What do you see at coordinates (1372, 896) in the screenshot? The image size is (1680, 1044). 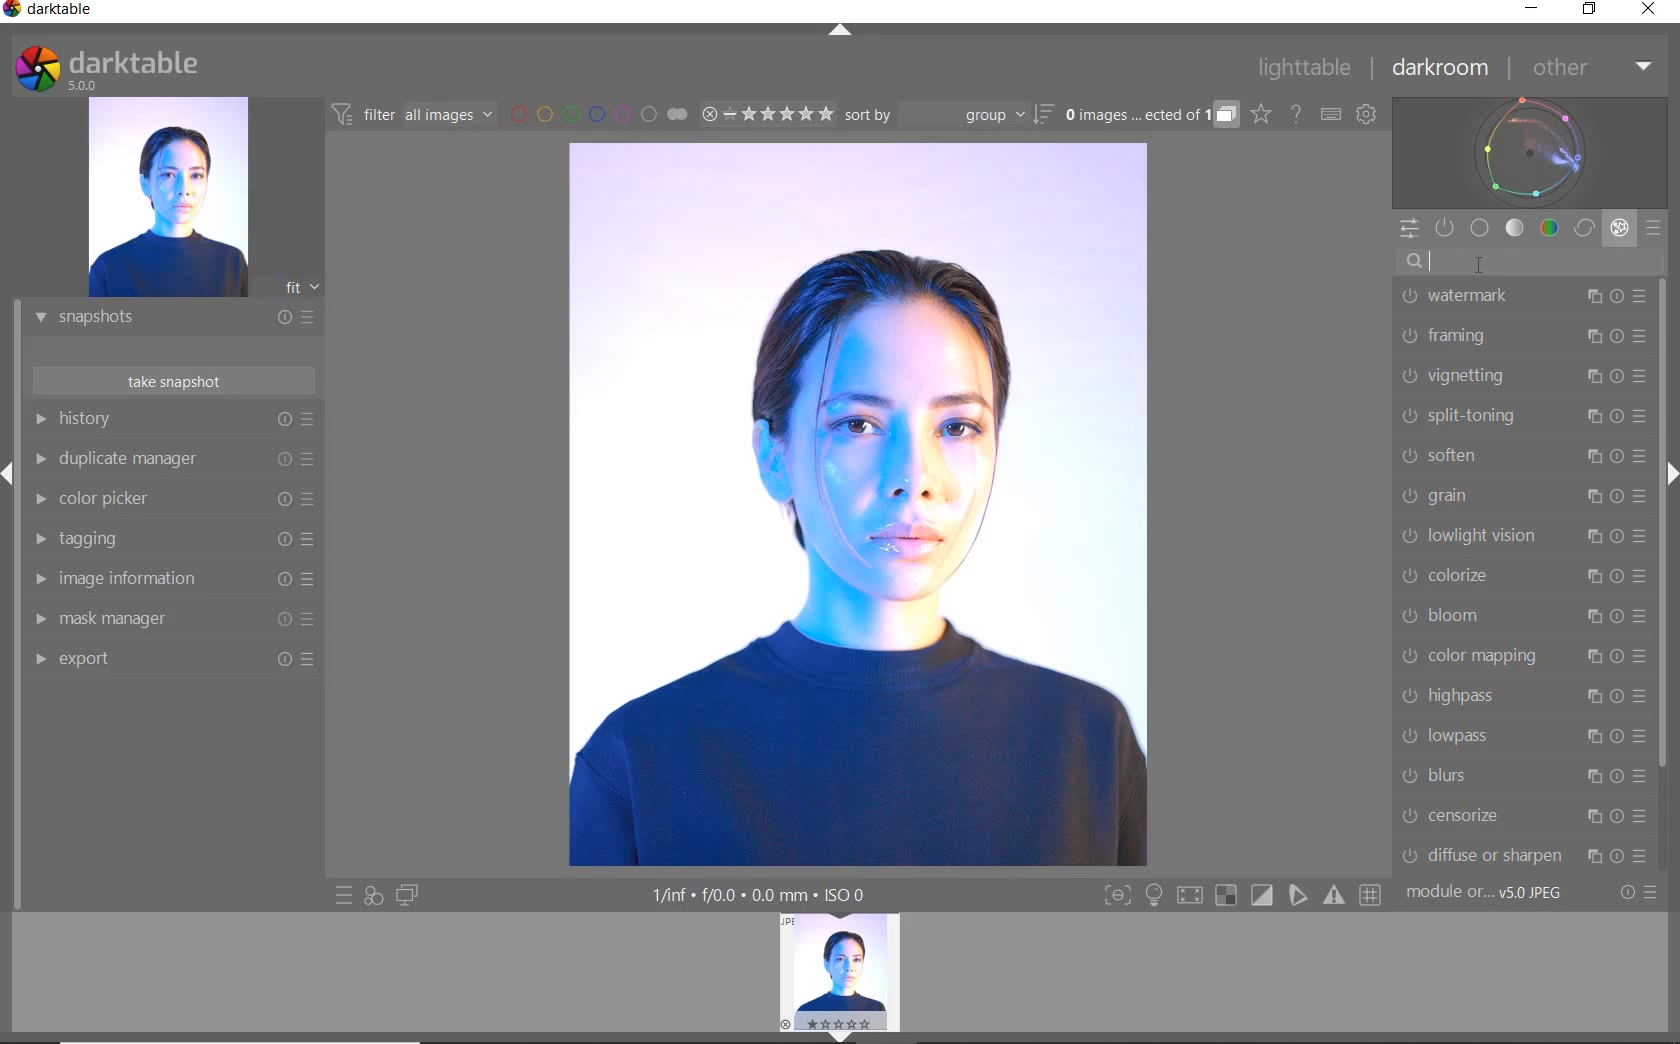 I see `Button` at bounding box center [1372, 896].